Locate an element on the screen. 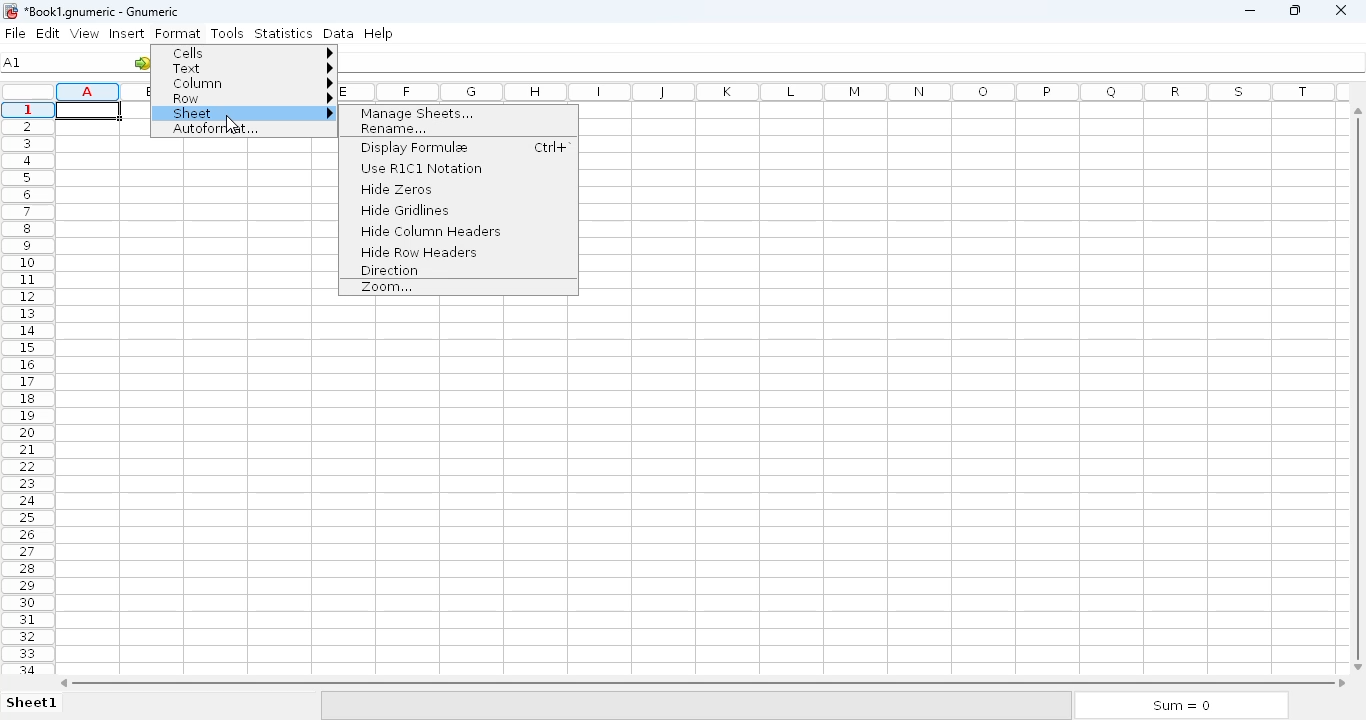 The height and width of the screenshot is (720, 1366). close is located at coordinates (1341, 10).